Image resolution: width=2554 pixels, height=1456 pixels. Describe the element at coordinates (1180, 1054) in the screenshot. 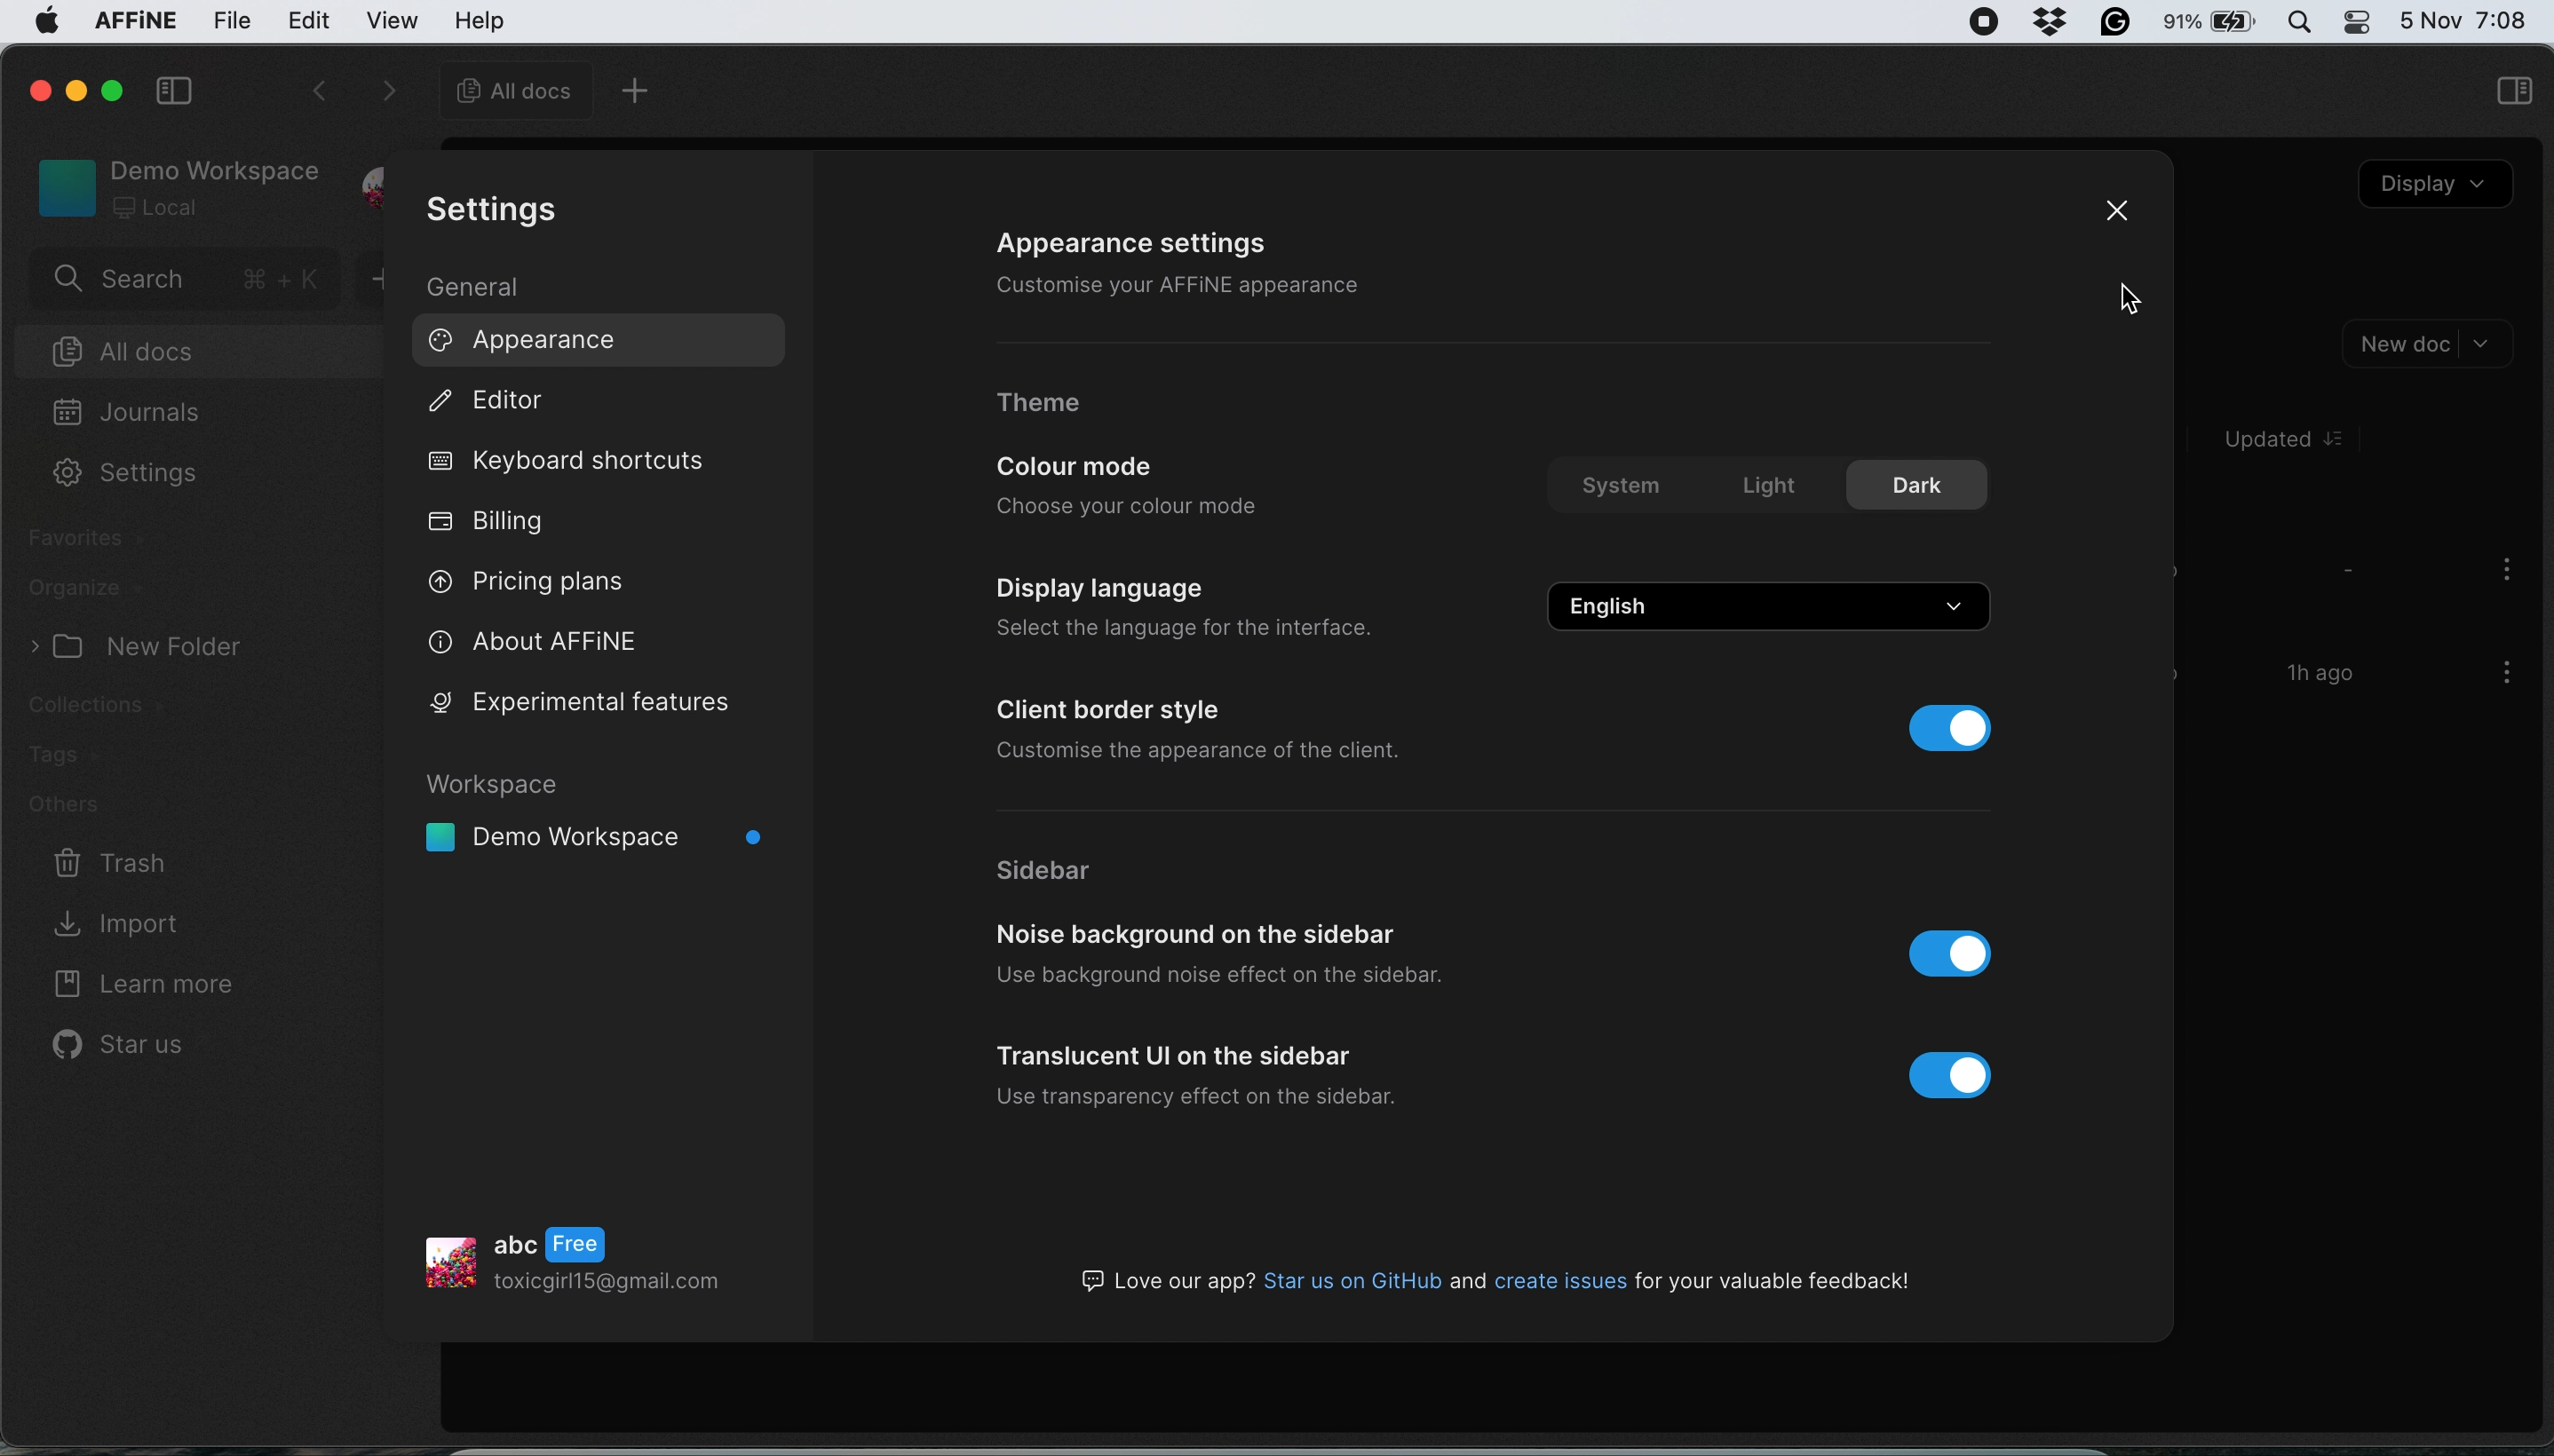

I see `translucent ui on the sidebar` at that location.